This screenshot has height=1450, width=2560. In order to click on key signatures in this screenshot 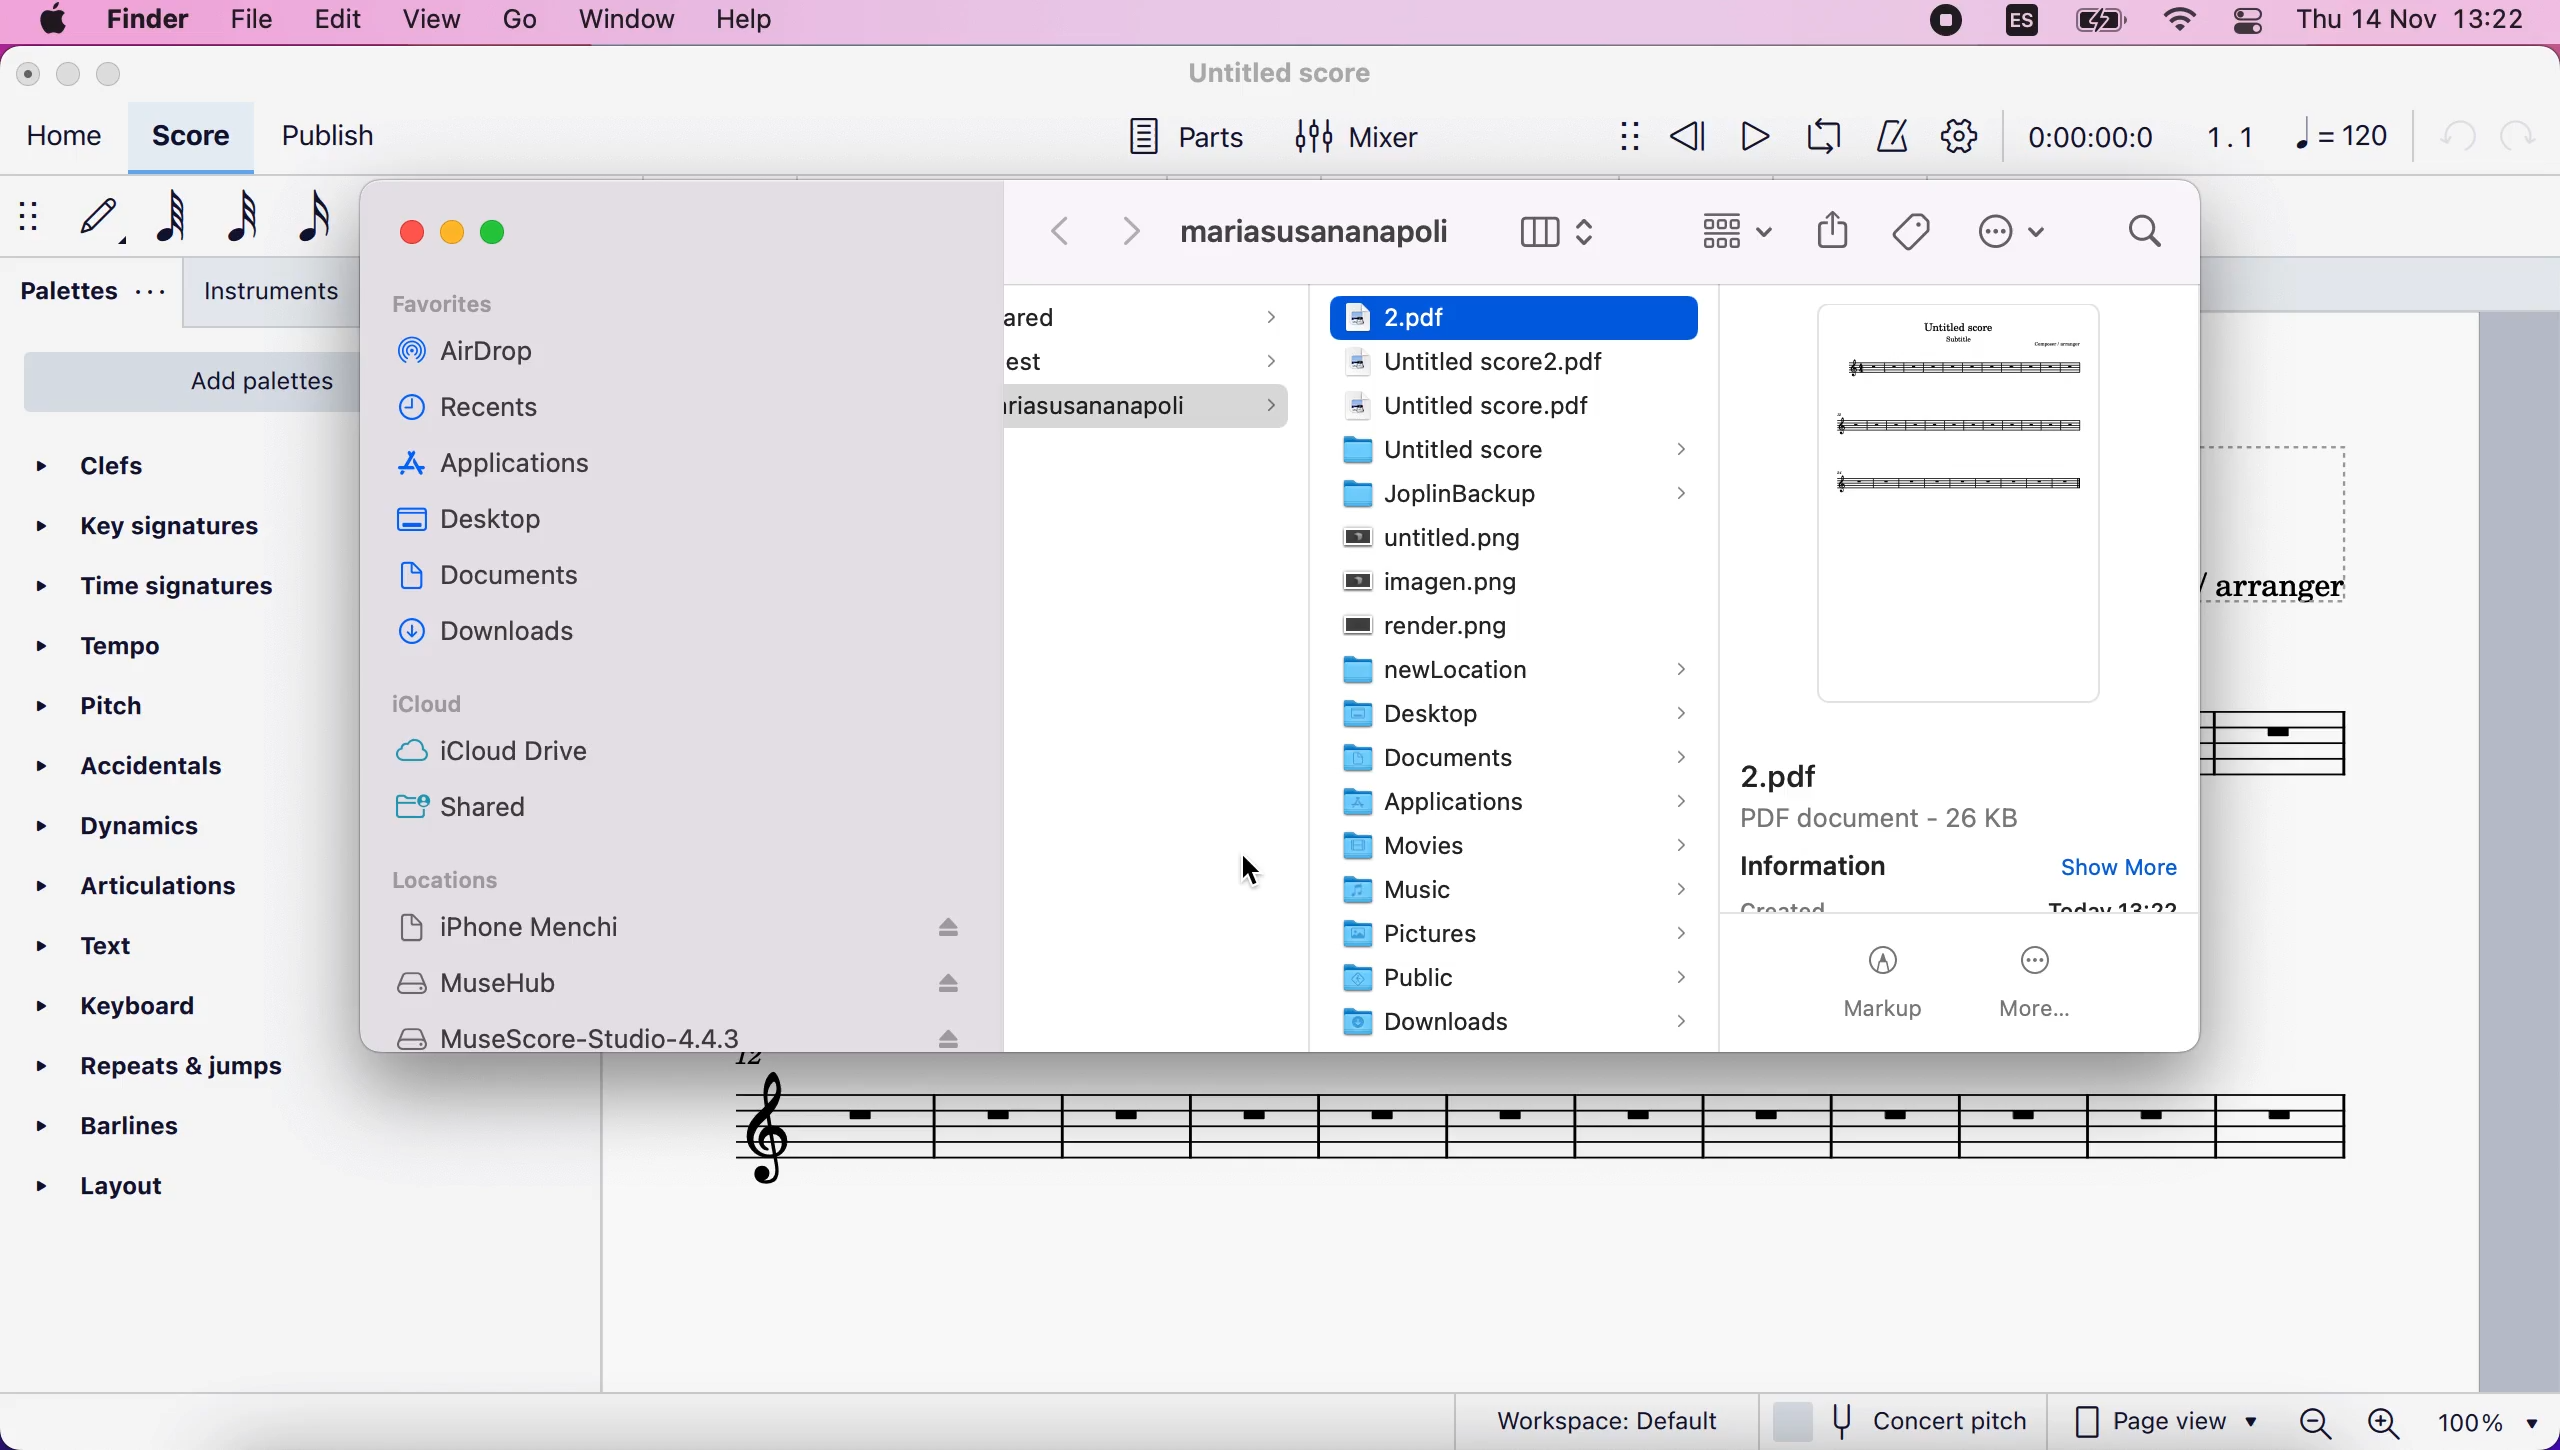, I will do `click(166, 529)`.